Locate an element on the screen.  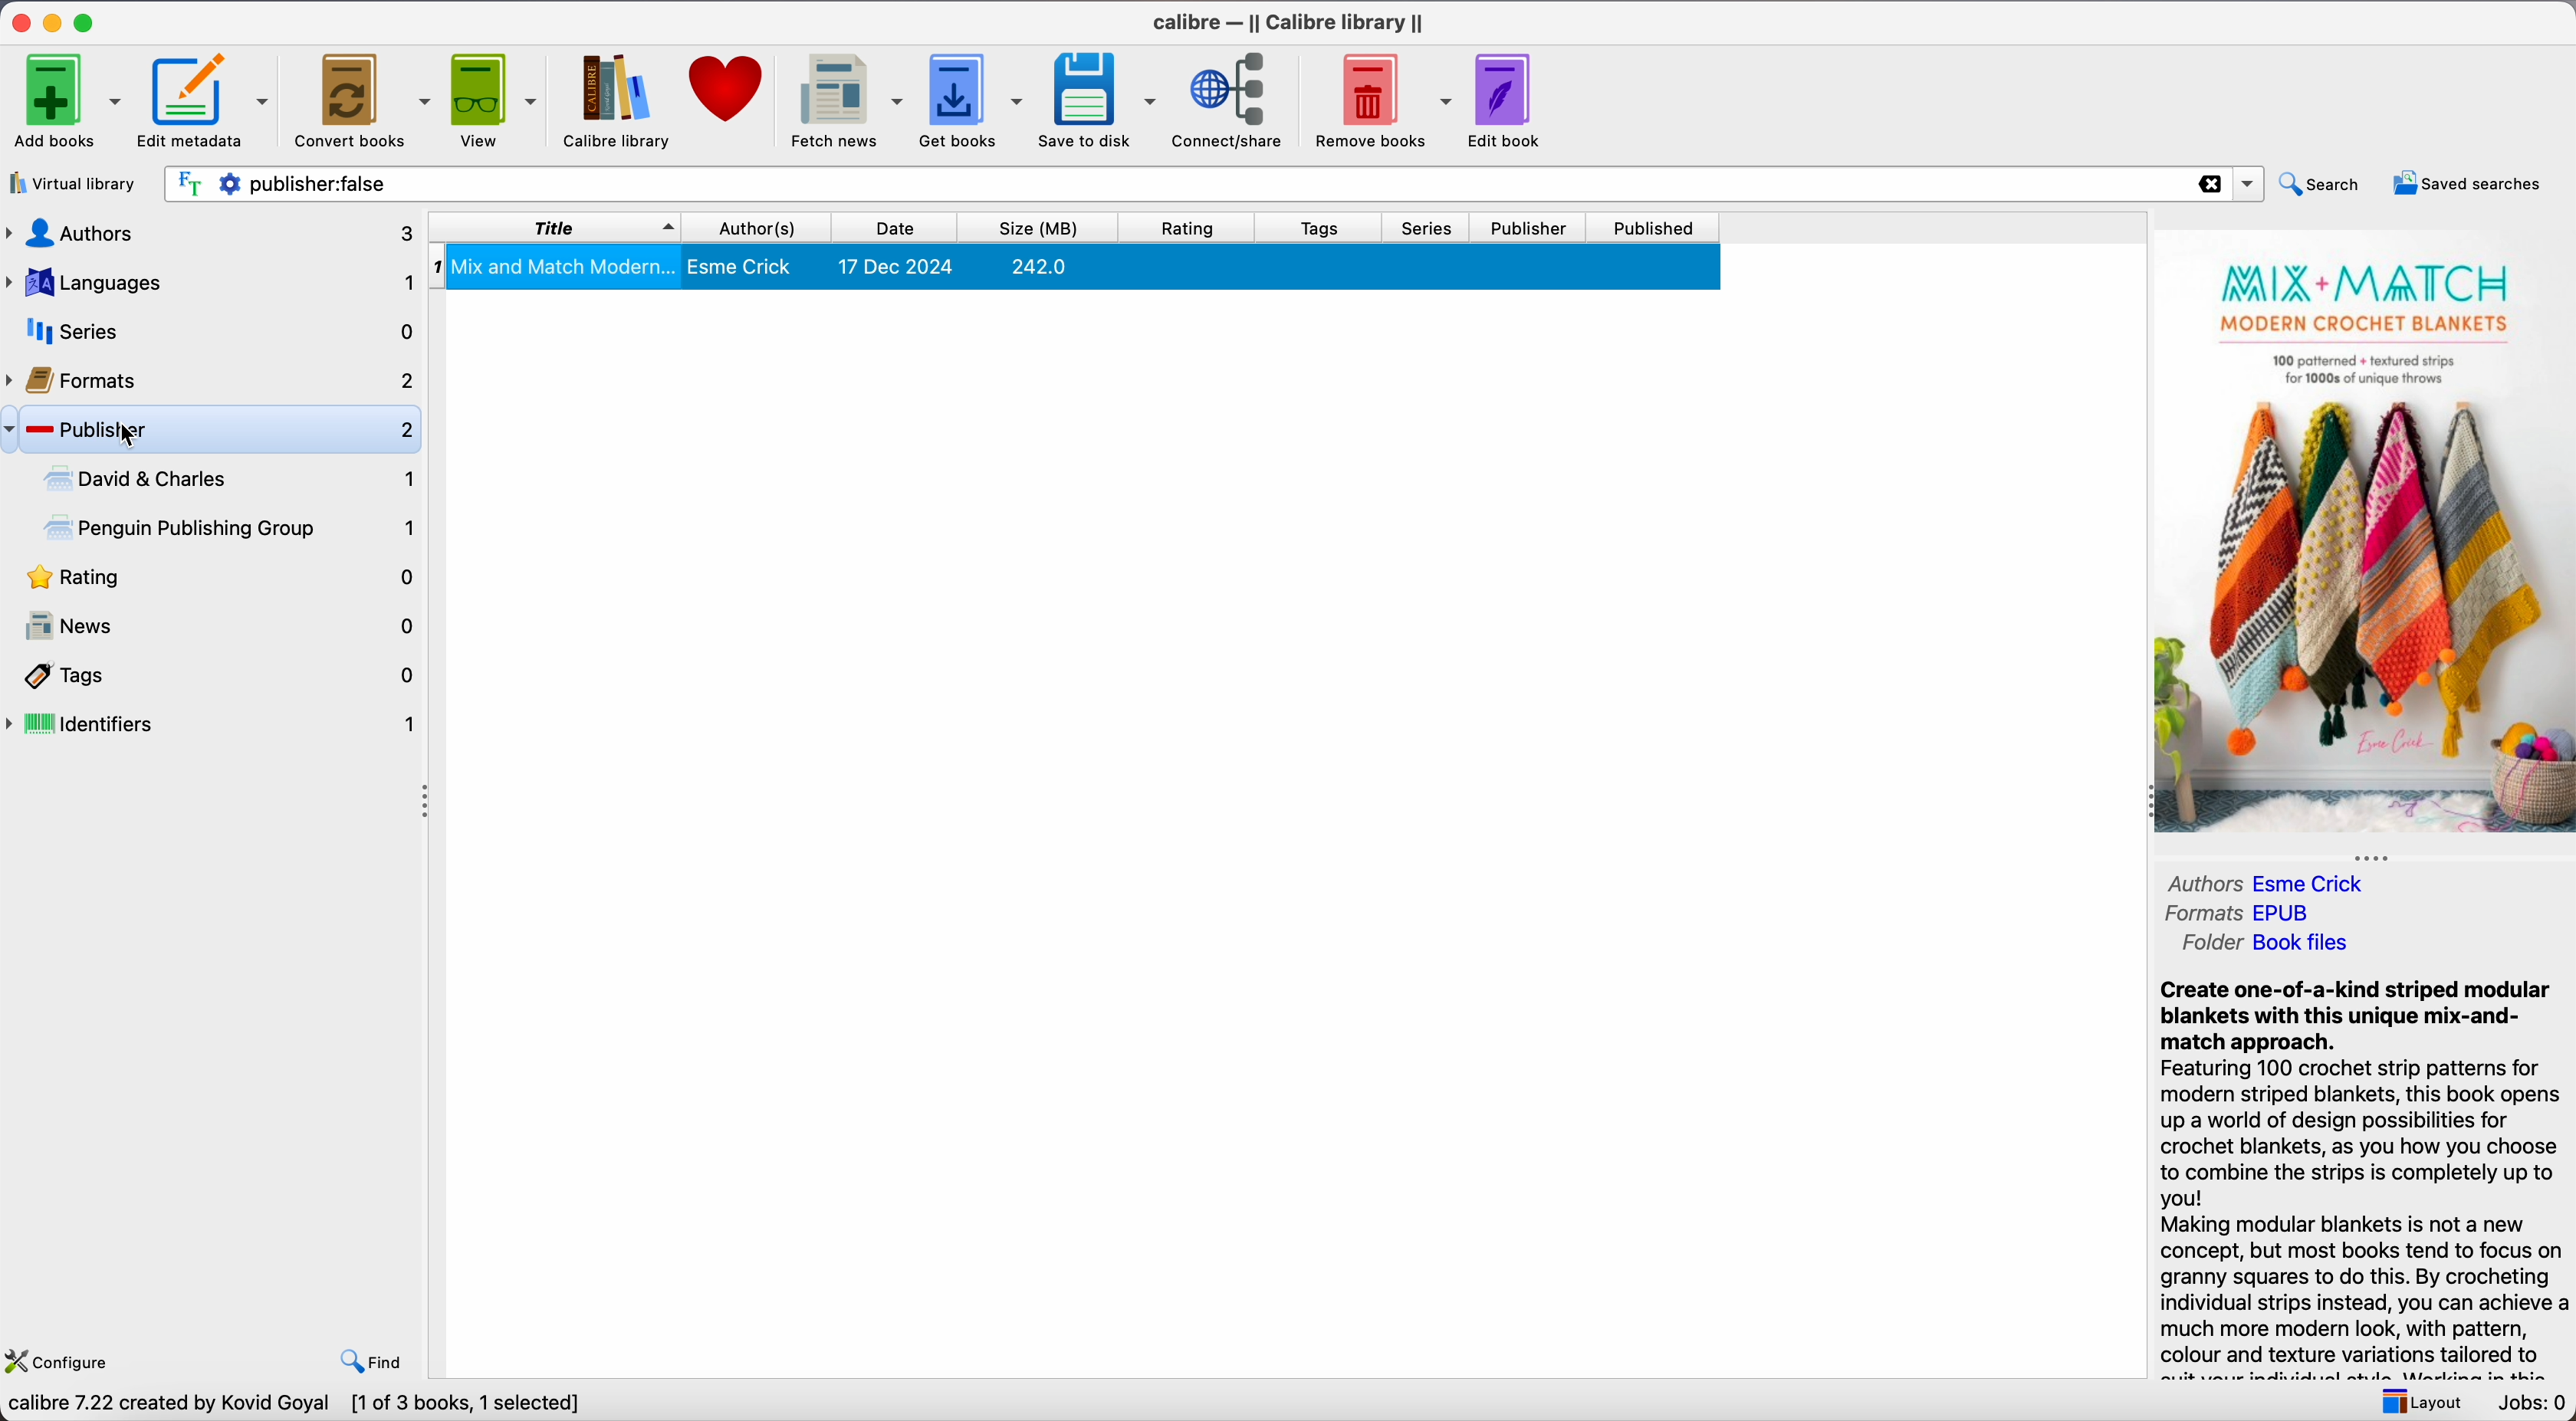
Penguin in Publishing Group is located at coordinates (233, 531).